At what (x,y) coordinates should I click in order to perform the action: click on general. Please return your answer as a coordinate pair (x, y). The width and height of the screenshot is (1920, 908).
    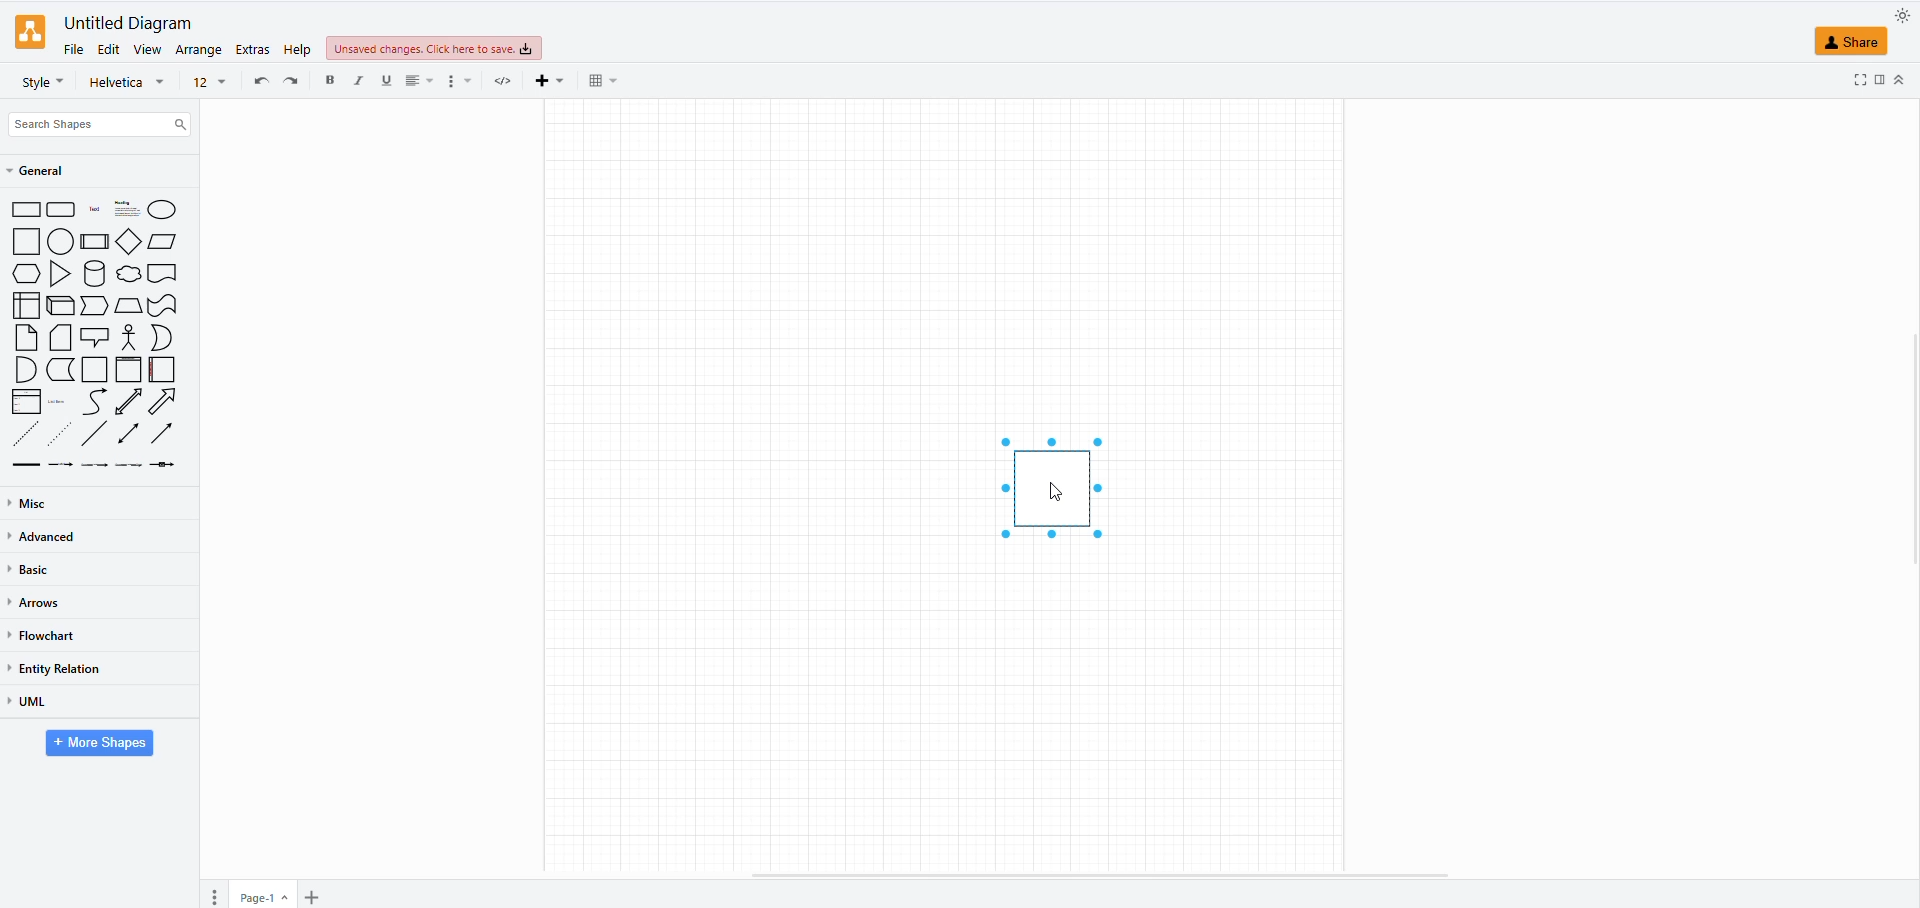
    Looking at the image, I should click on (44, 173).